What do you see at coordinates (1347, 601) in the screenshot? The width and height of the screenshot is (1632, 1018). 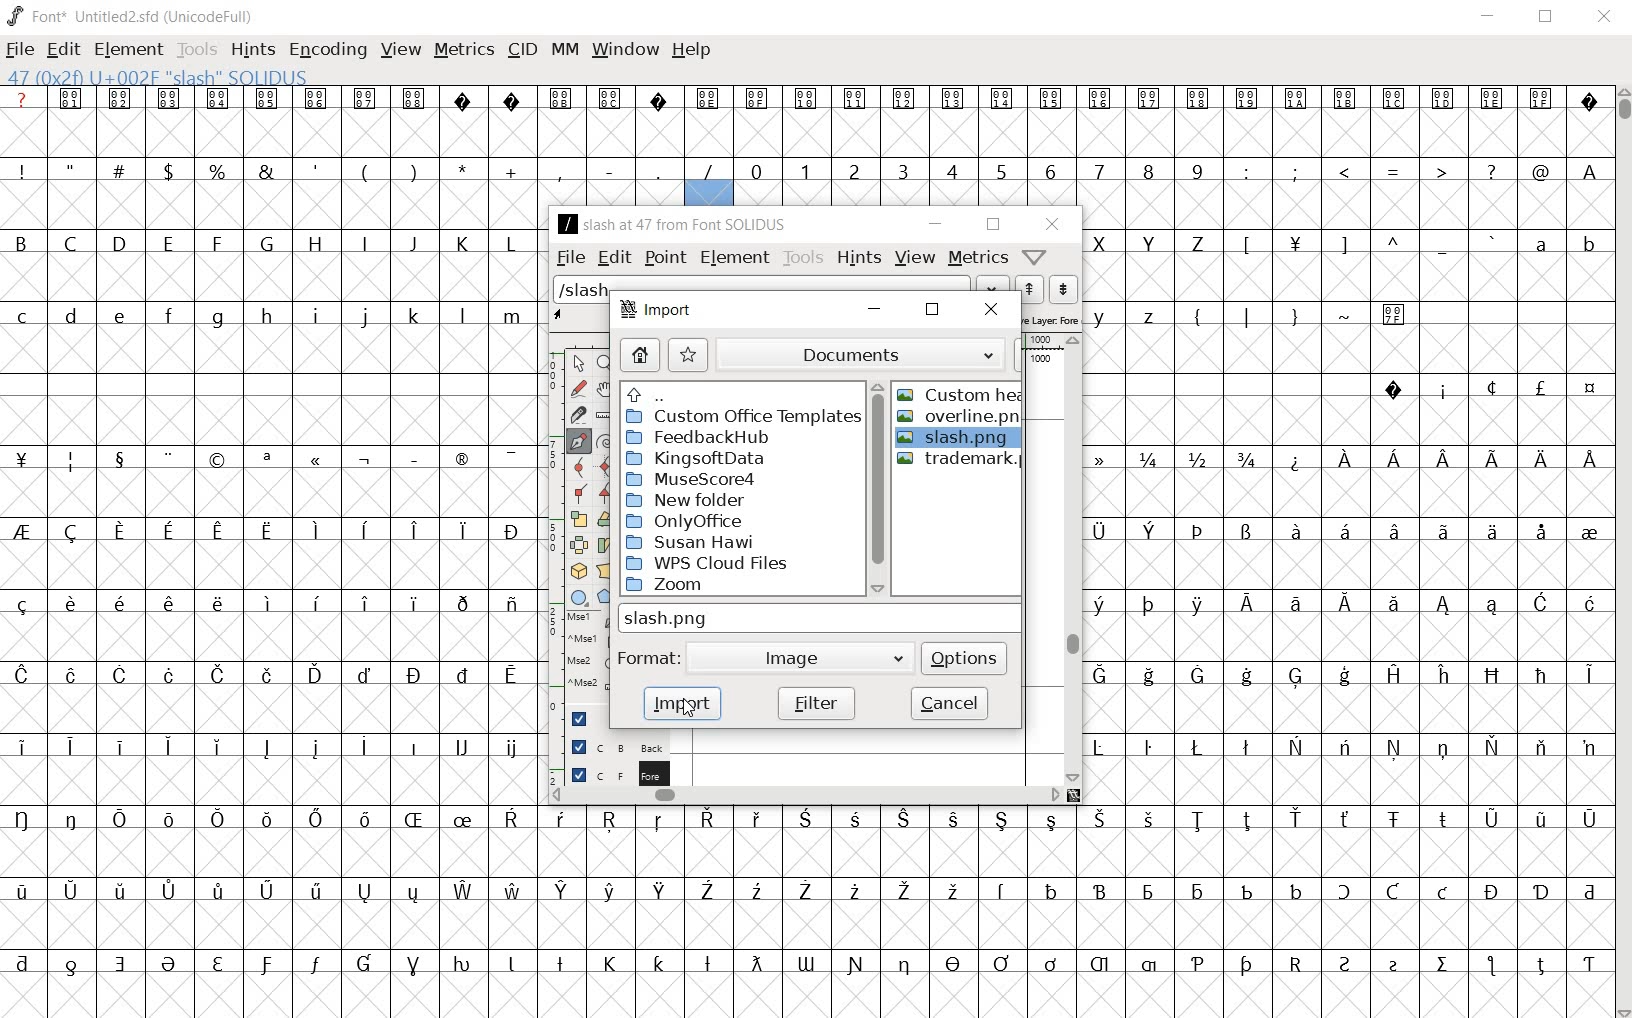 I see `special letters` at bounding box center [1347, 601].